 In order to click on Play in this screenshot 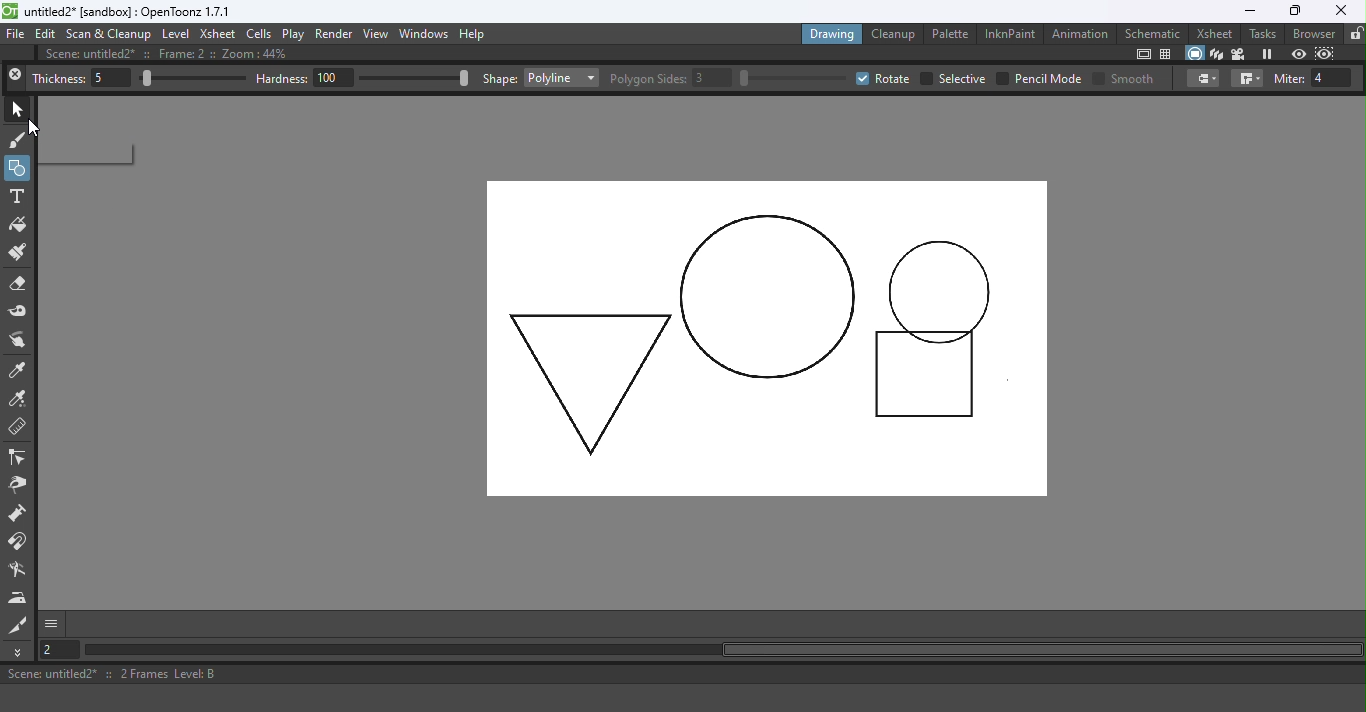, I will do `click(294, 34)`.